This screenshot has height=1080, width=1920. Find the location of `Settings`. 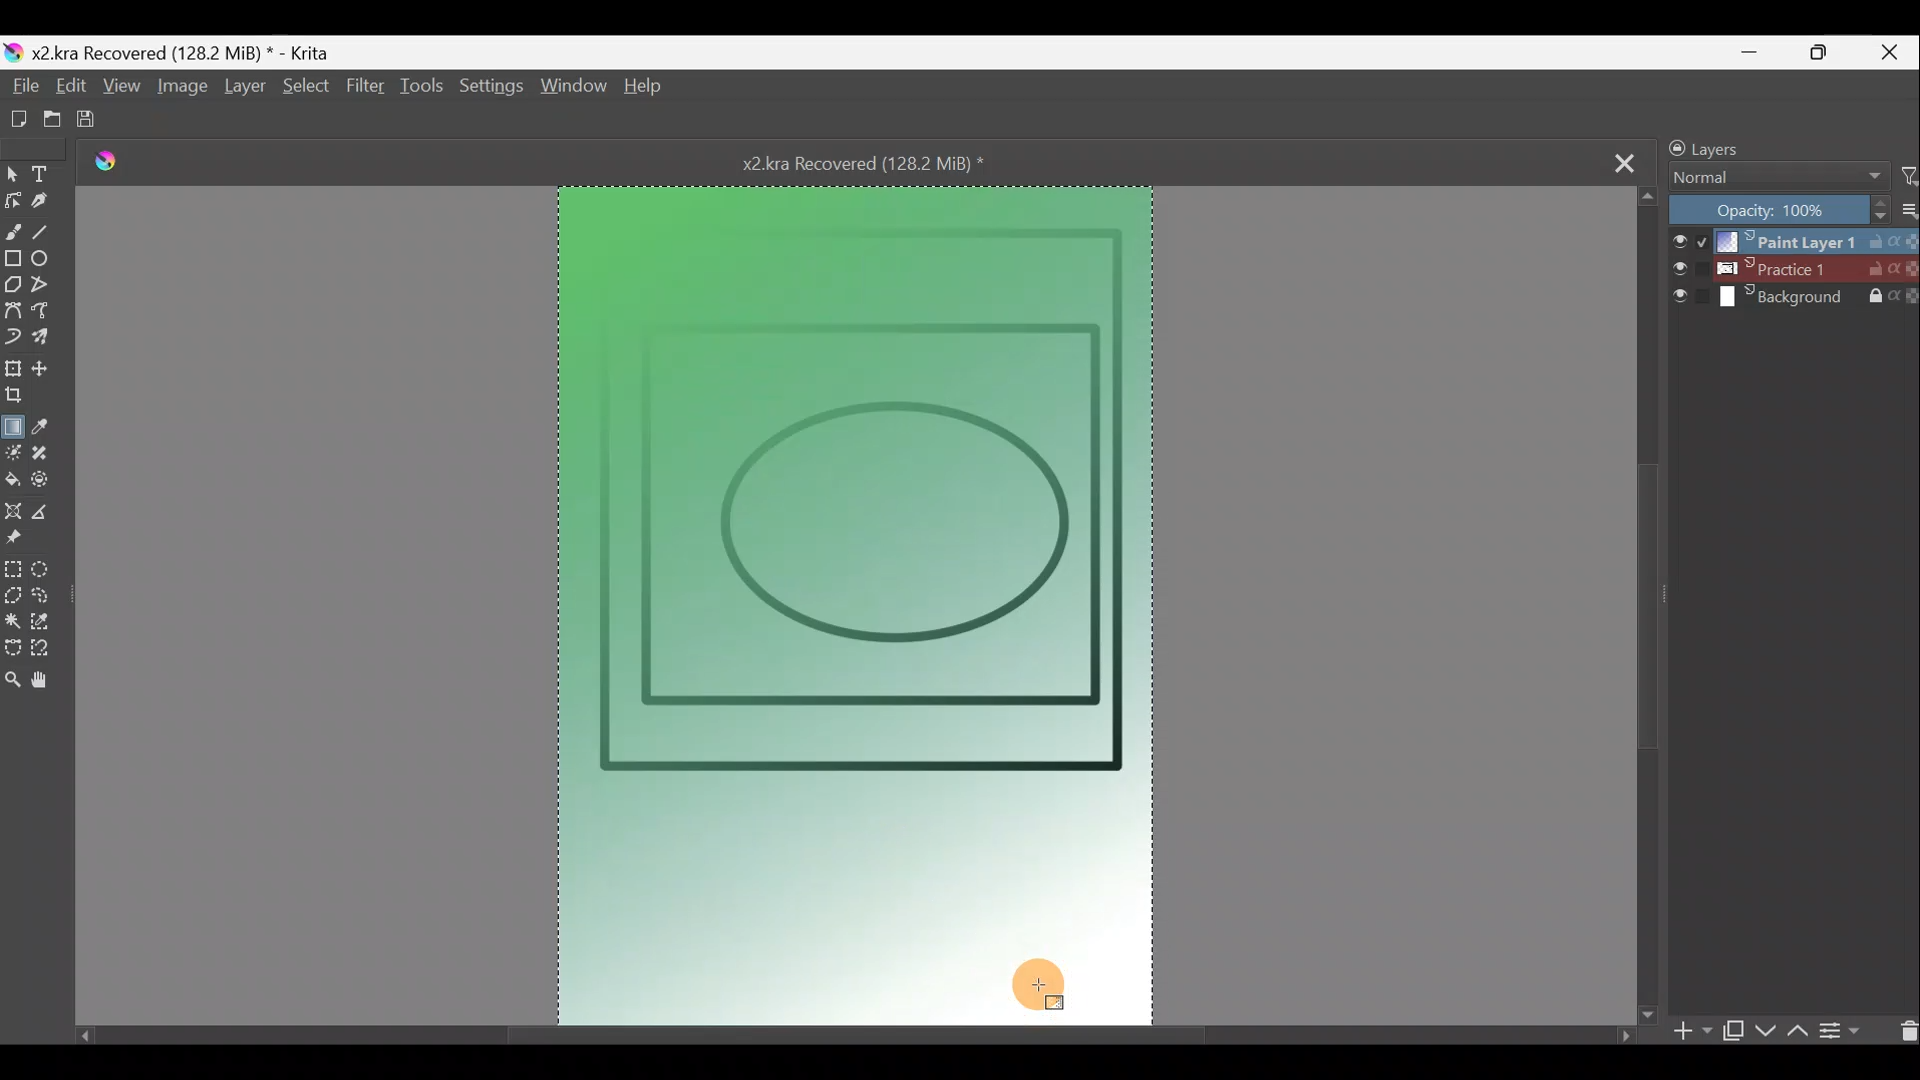

Settings is located at coordinates (493, 92).